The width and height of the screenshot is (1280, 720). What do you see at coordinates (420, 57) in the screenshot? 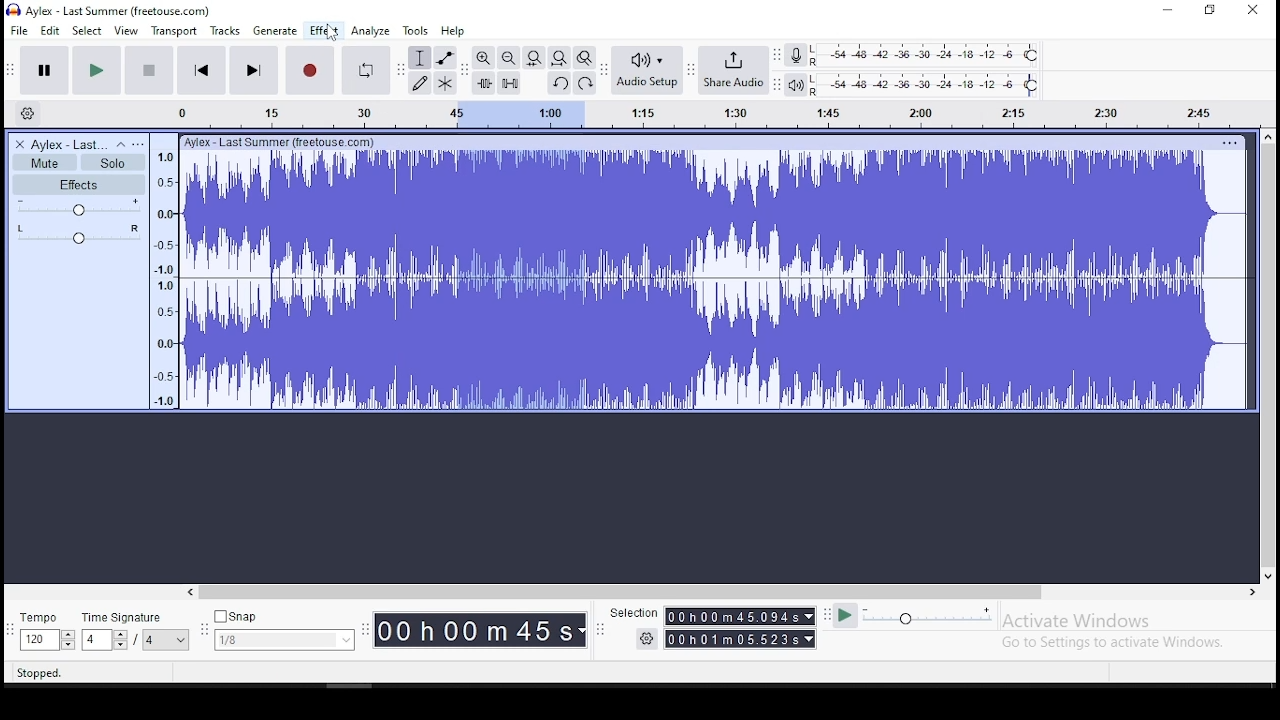
I see `selection tool` at bounding box center [420, 57].